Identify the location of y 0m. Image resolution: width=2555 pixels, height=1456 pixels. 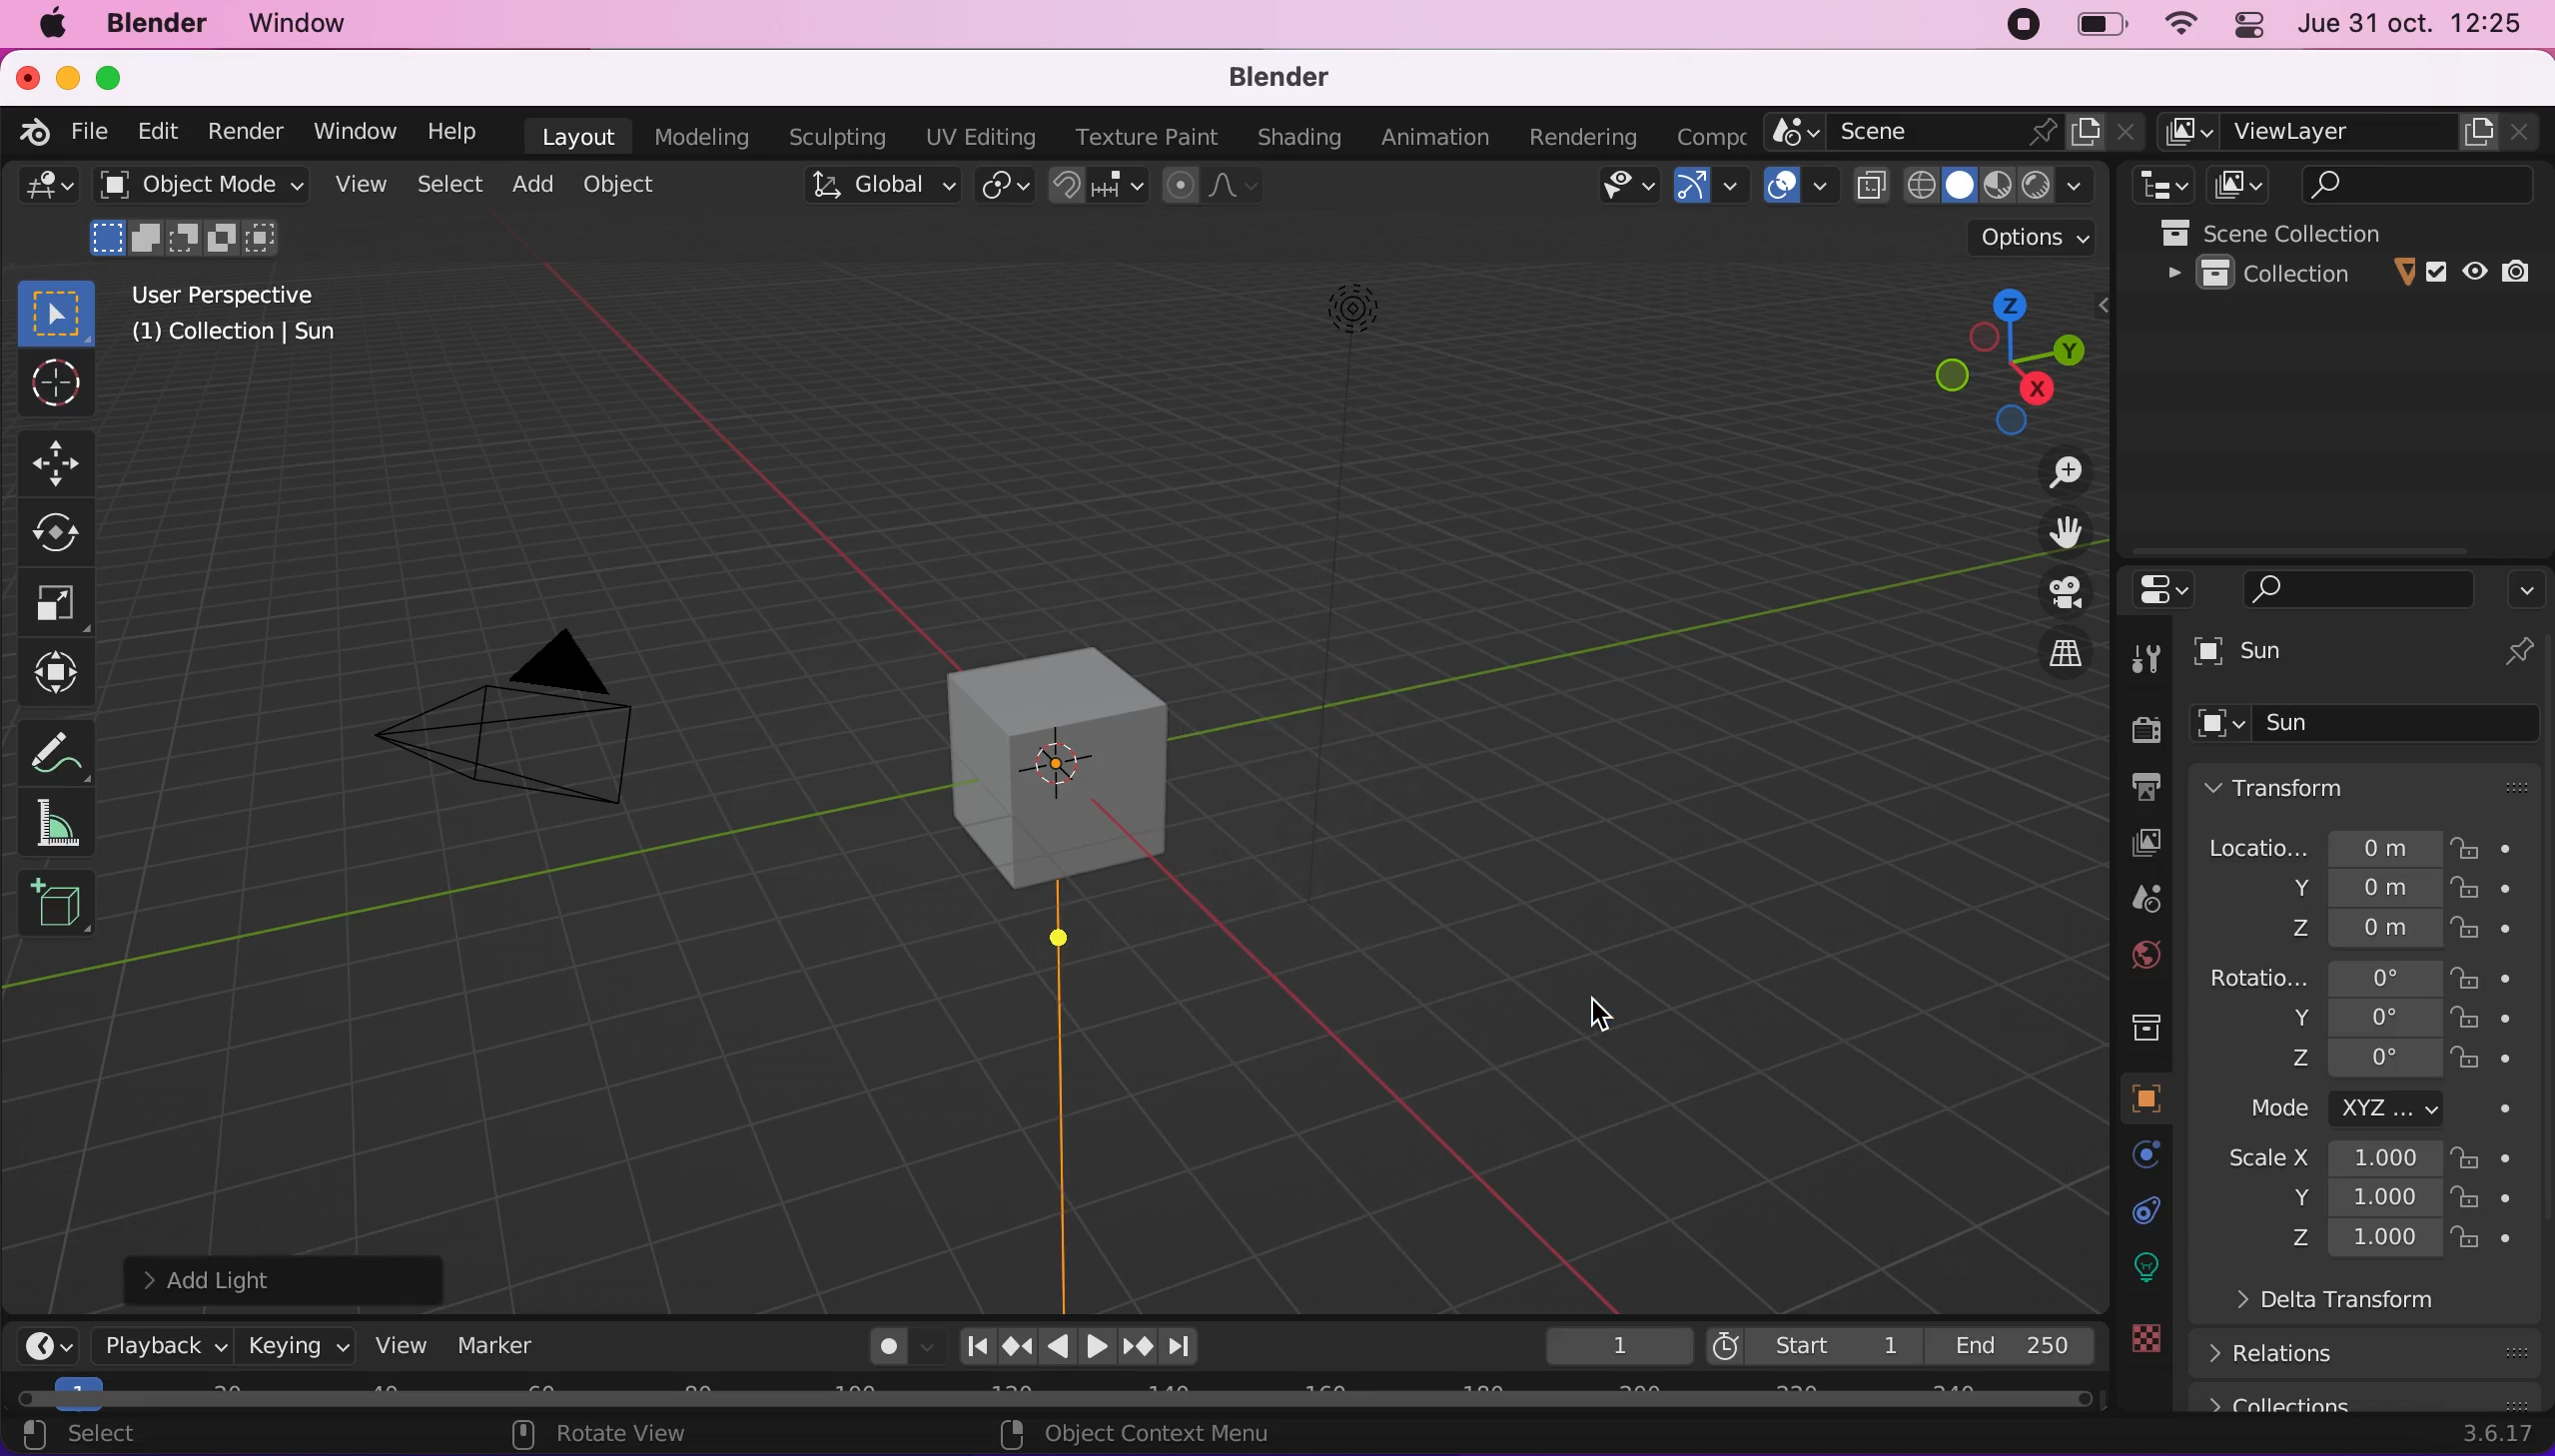
(2346, 890).